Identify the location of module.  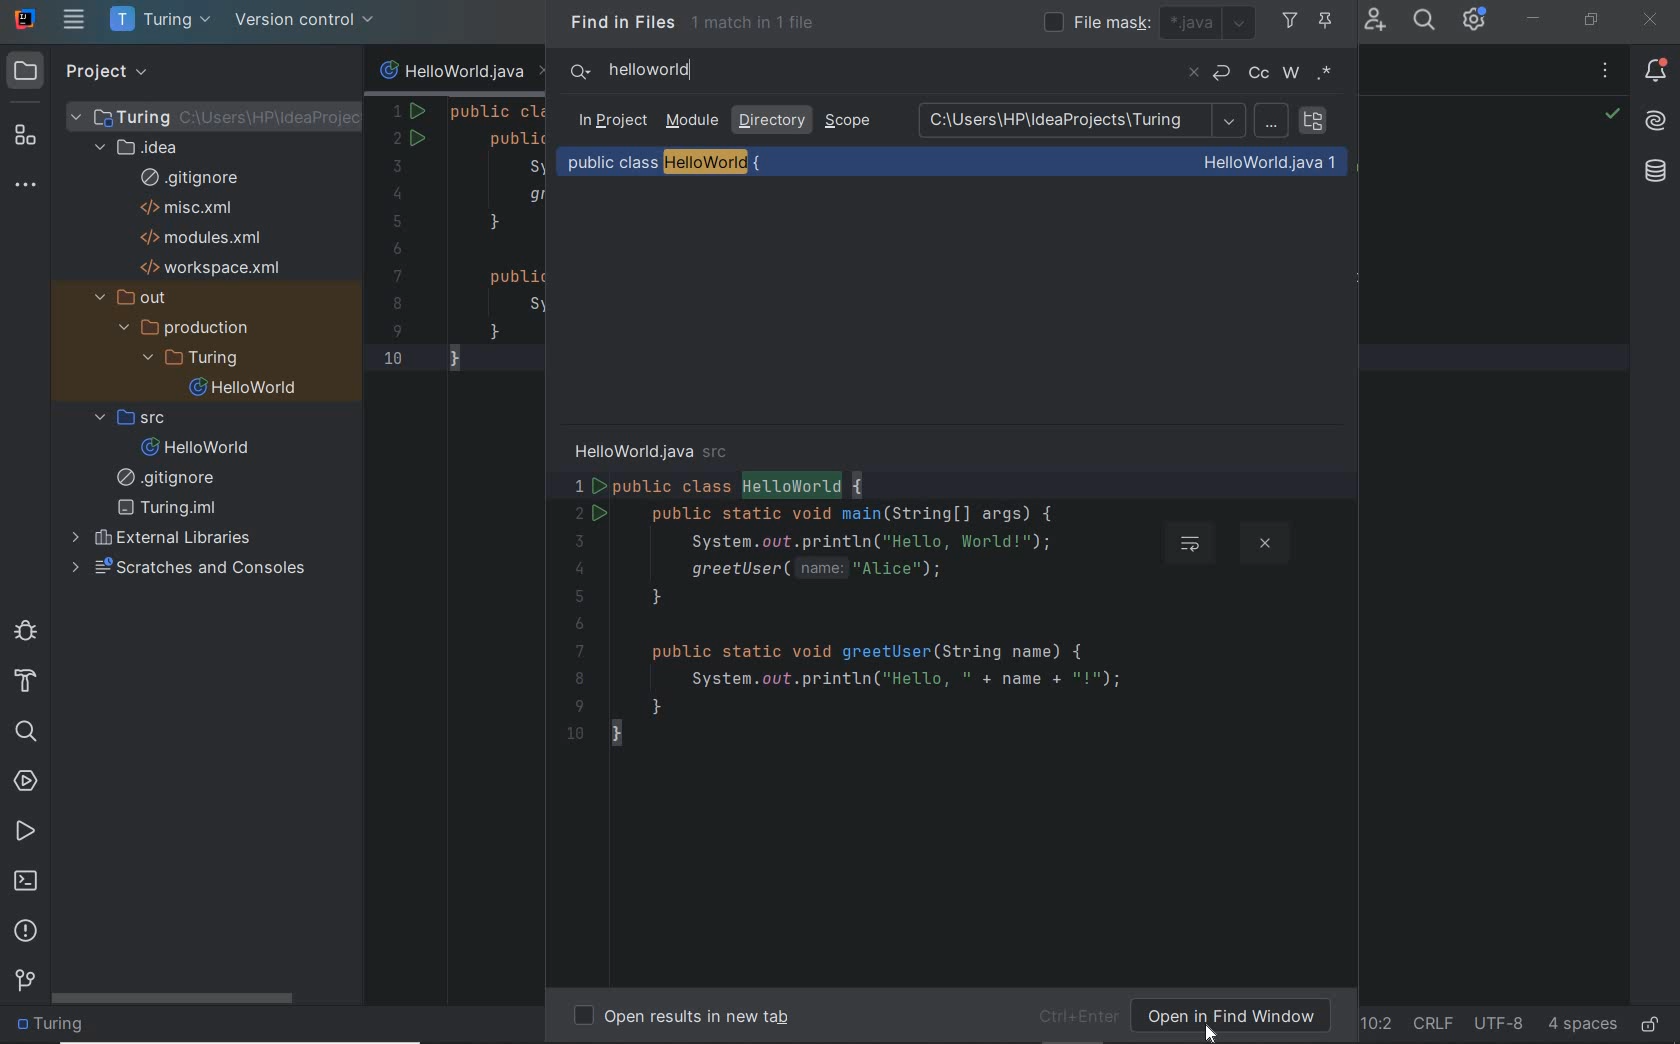
(696, 121).